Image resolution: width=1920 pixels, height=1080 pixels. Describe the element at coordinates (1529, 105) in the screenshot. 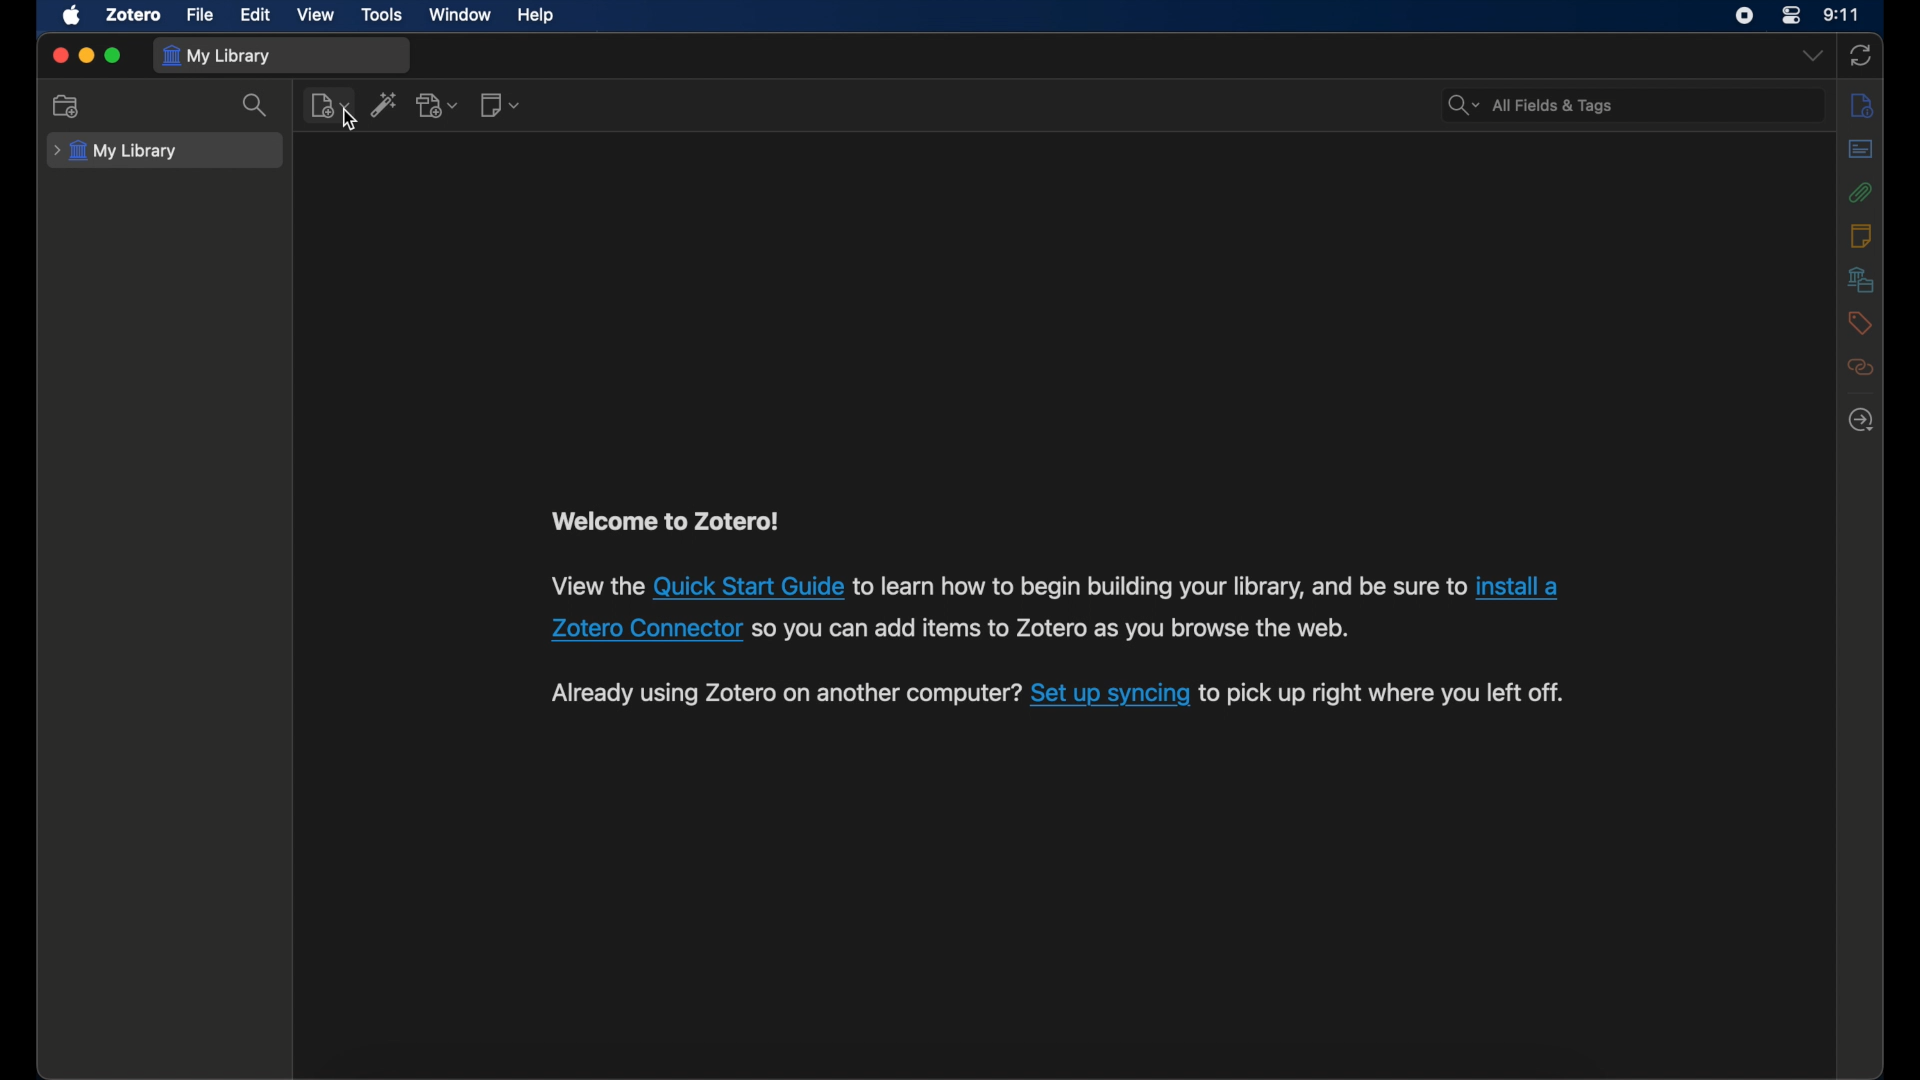

I see `search` at that location.